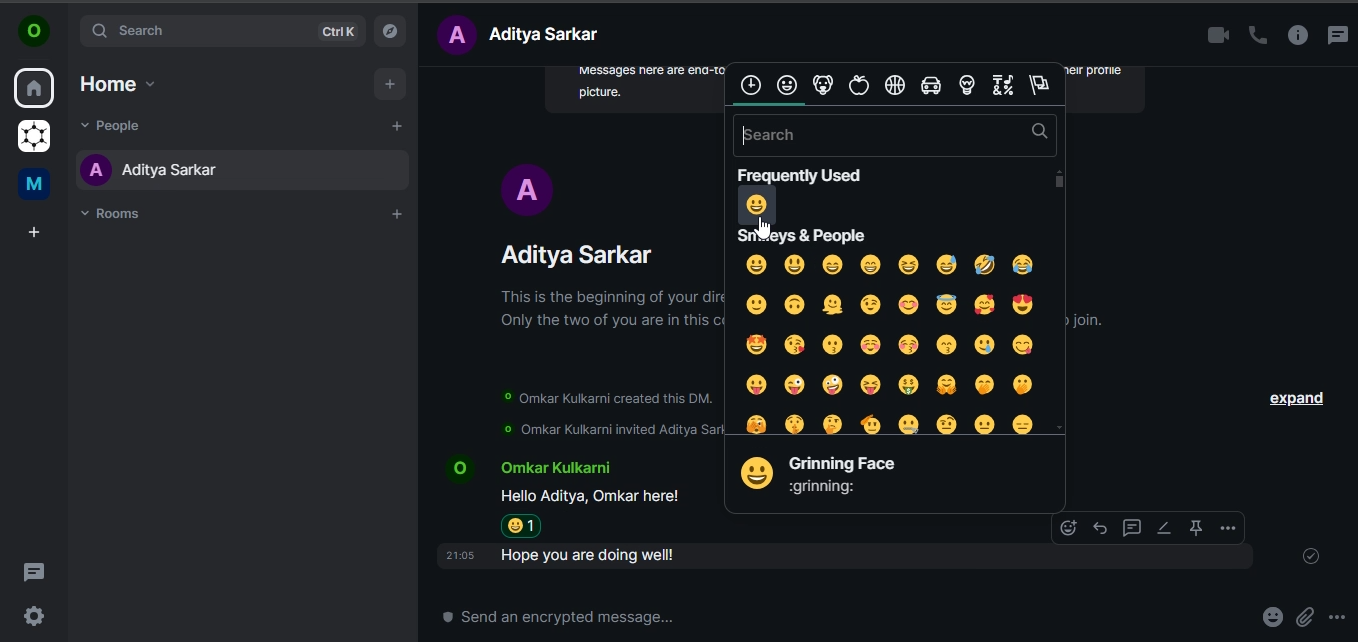 The width and height of the screenshot is (1358, 642). What do you see at coordinates (1099, 526) in the screenshot?
I see `reply` at bounding box center [1099, 526].